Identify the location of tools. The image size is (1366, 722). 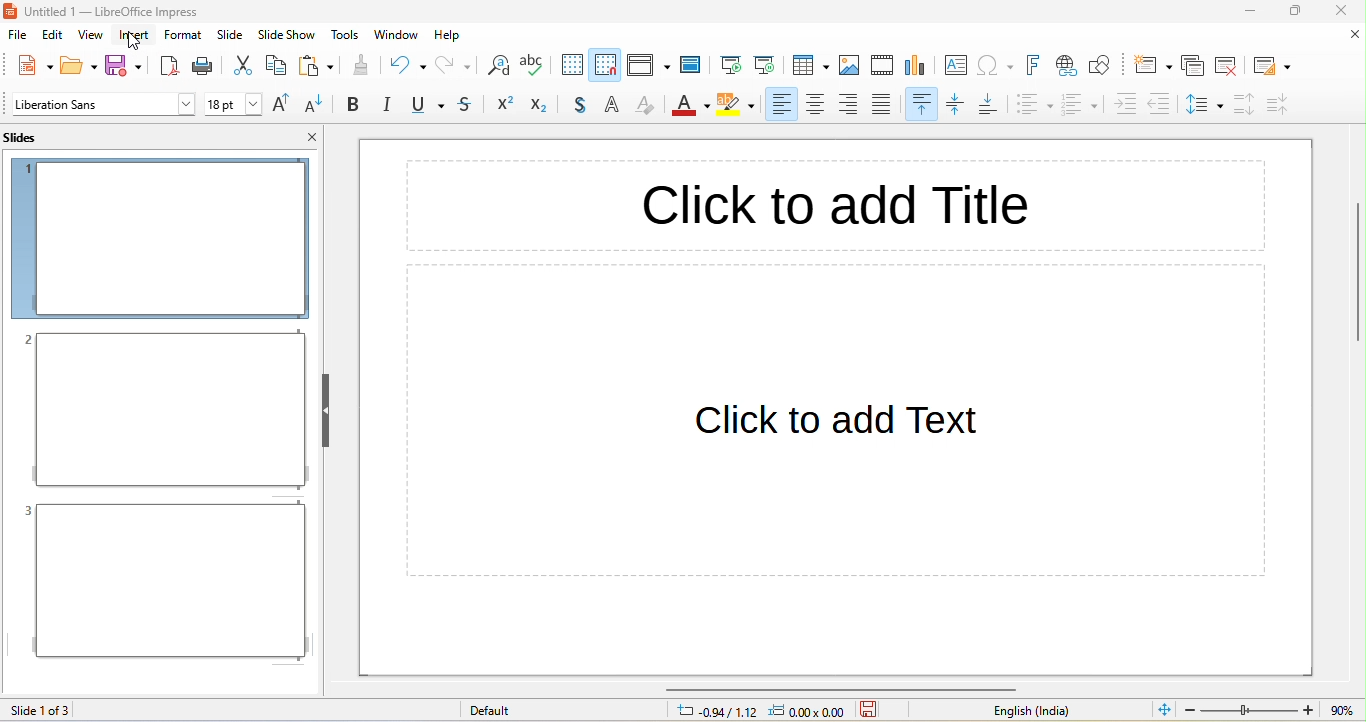
(346, 34).